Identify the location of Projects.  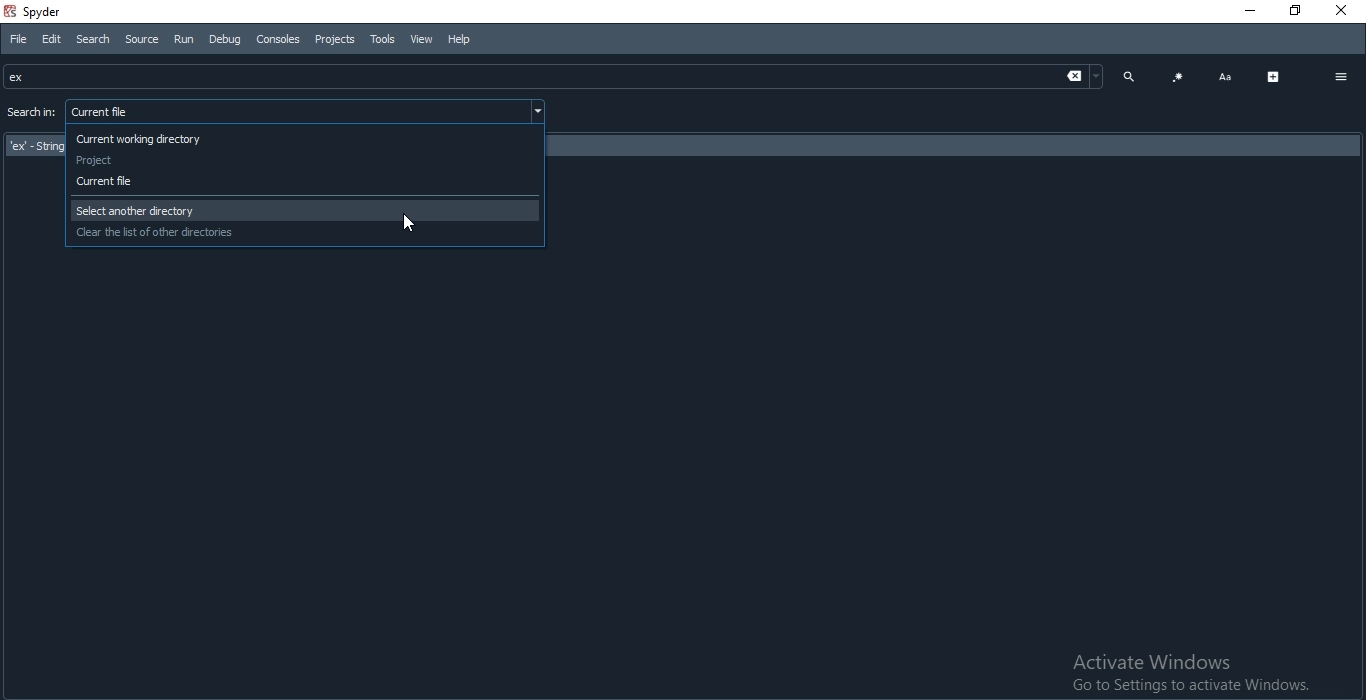
(334, 40).